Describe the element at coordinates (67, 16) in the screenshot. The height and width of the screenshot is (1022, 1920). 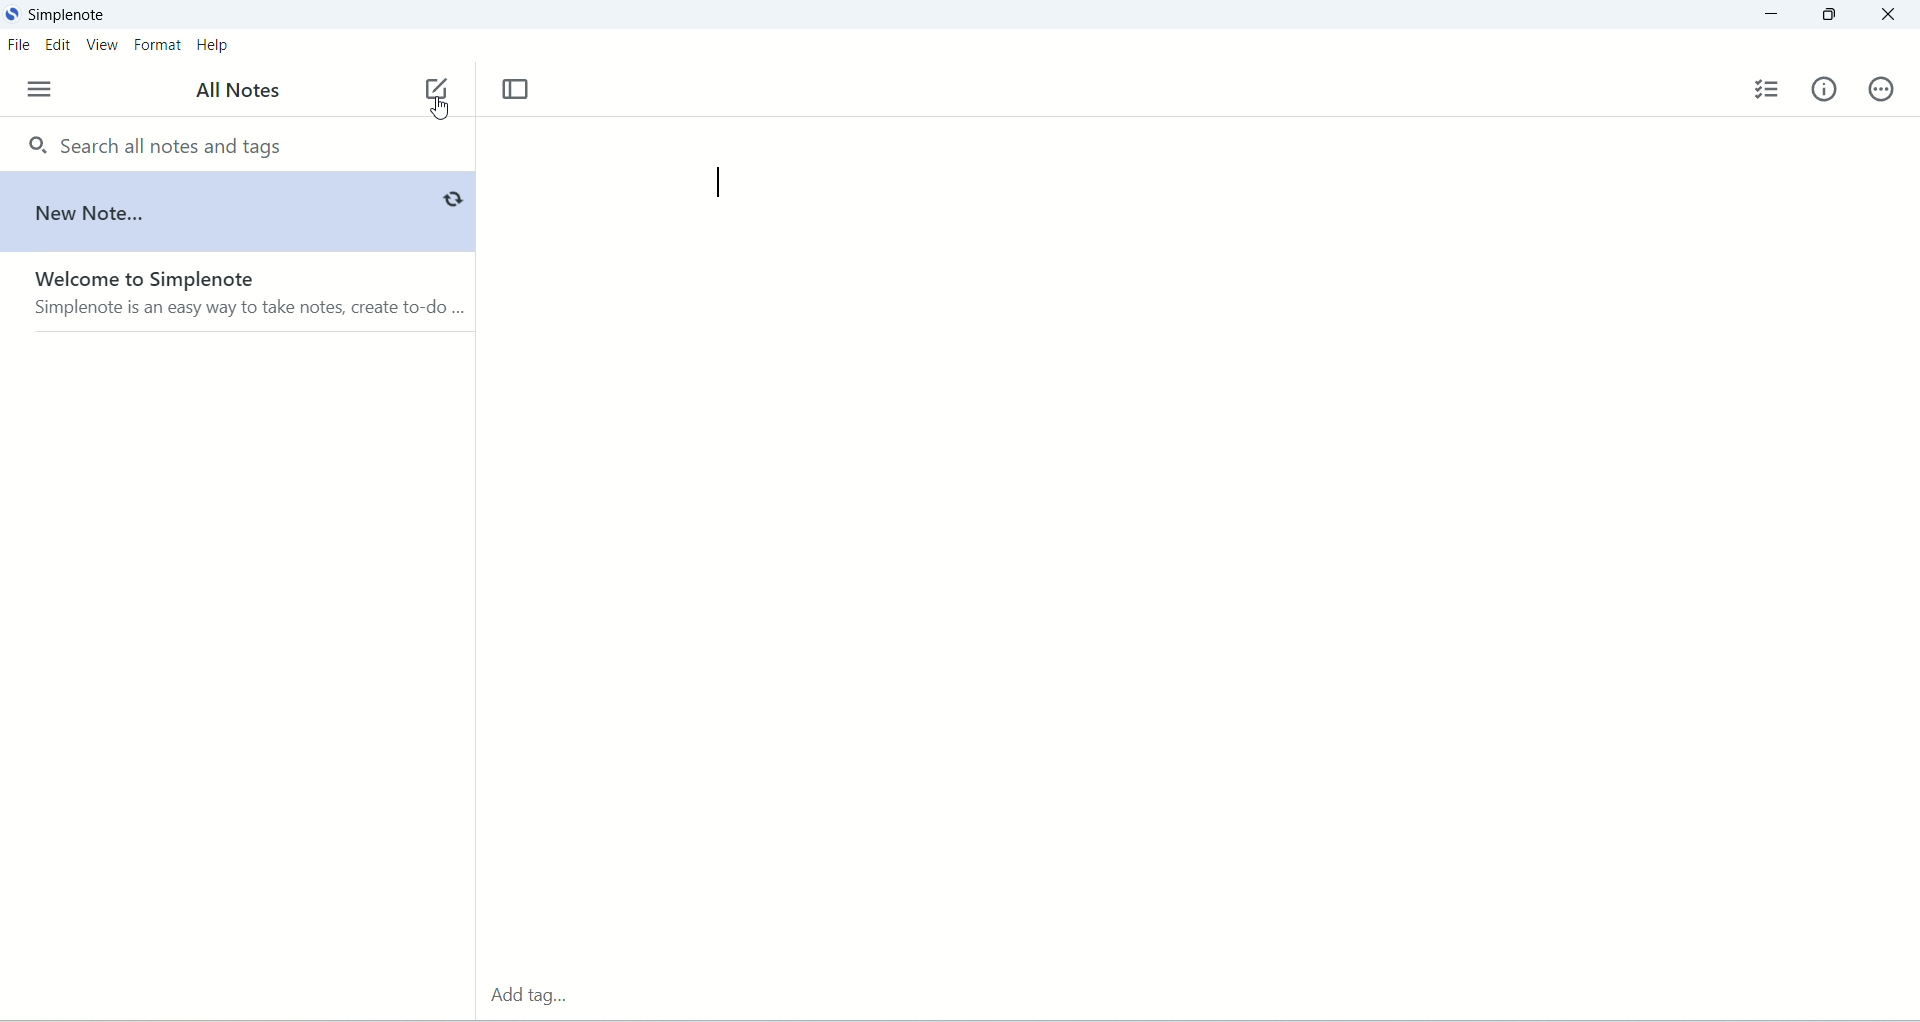
I see `Simplenote` at that location.